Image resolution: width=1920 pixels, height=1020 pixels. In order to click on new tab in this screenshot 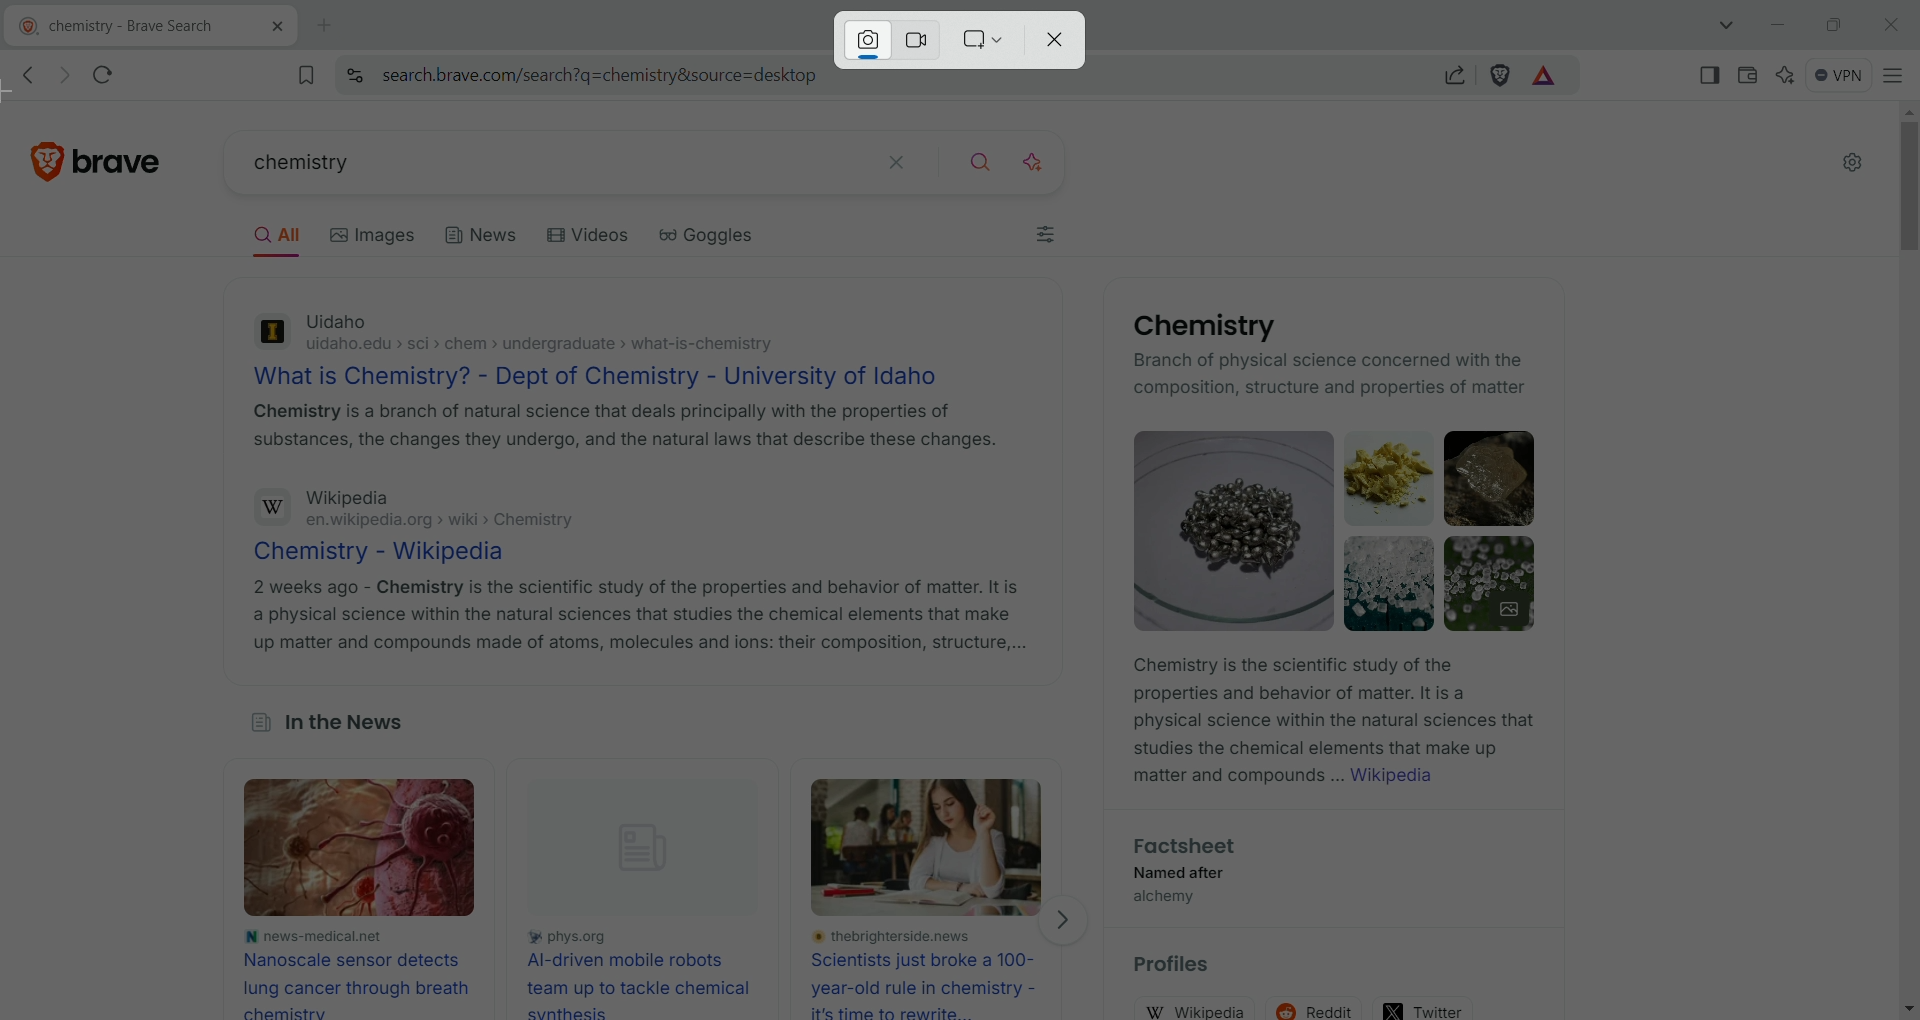, I will do `click(326, 26)`.